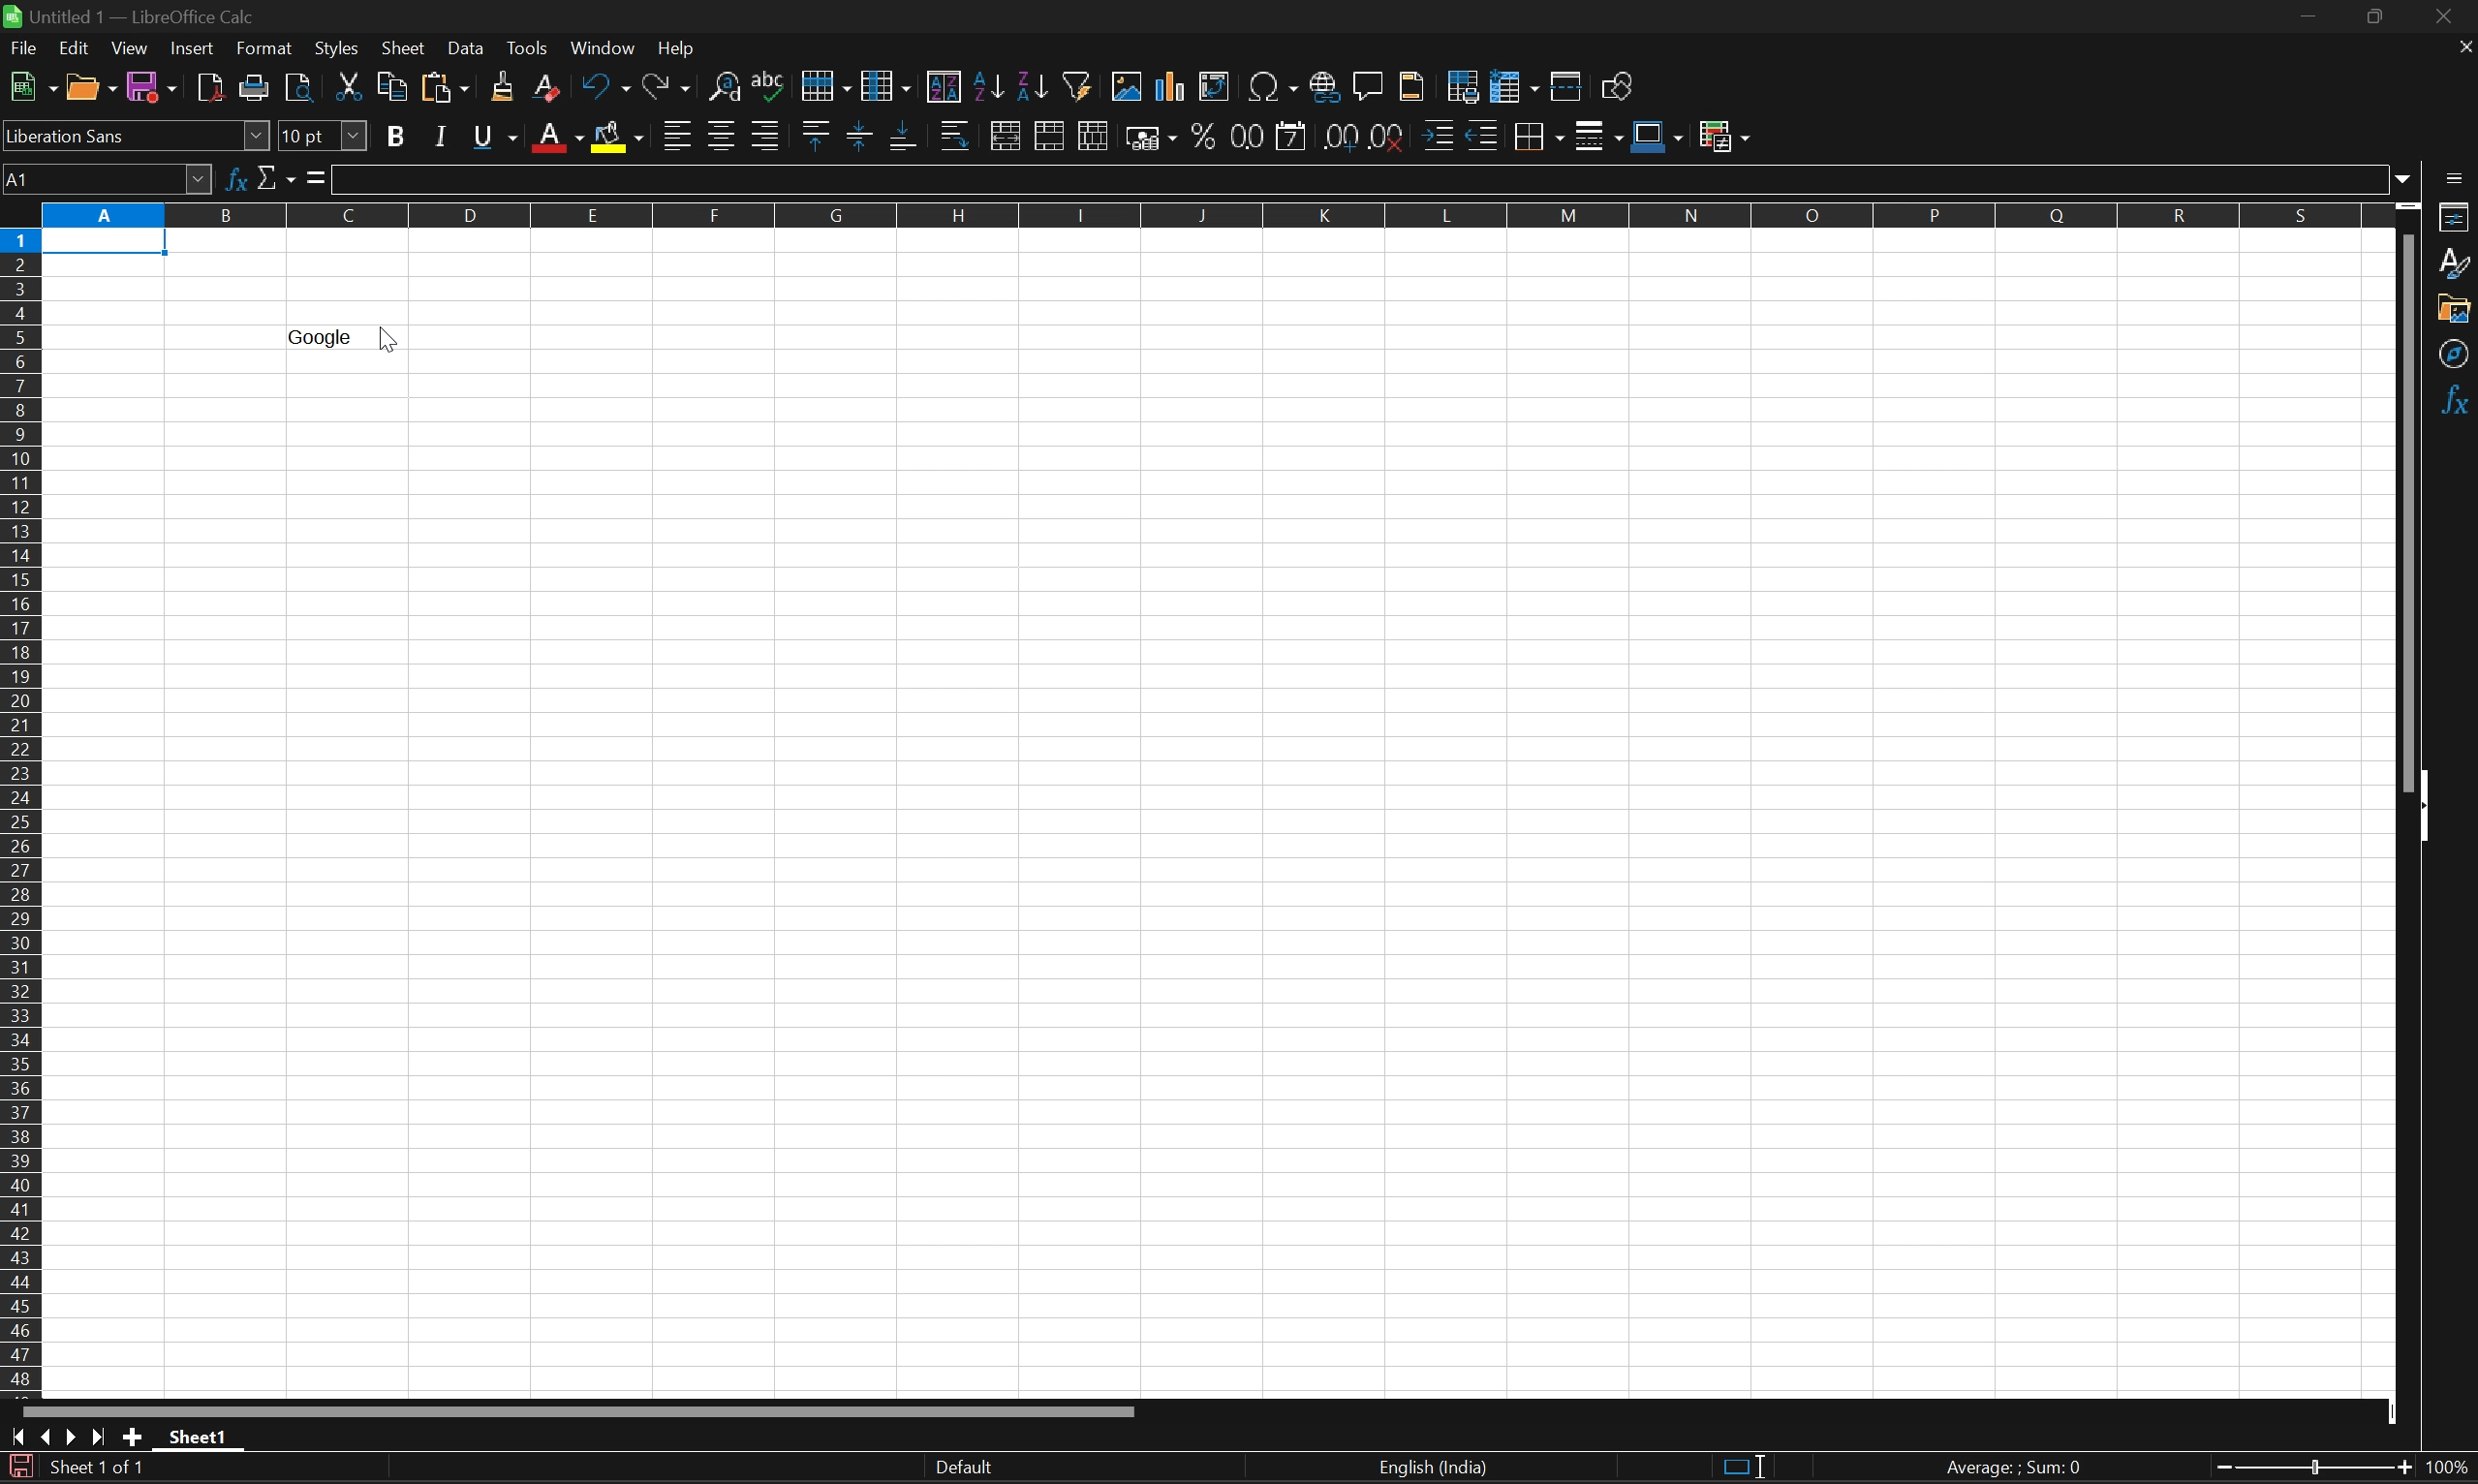 The width and height of the screenshot is (2478, 1484). Describe the element at coordinates (1431, 1468) in the screenshot. I see `English (India)` at that location.